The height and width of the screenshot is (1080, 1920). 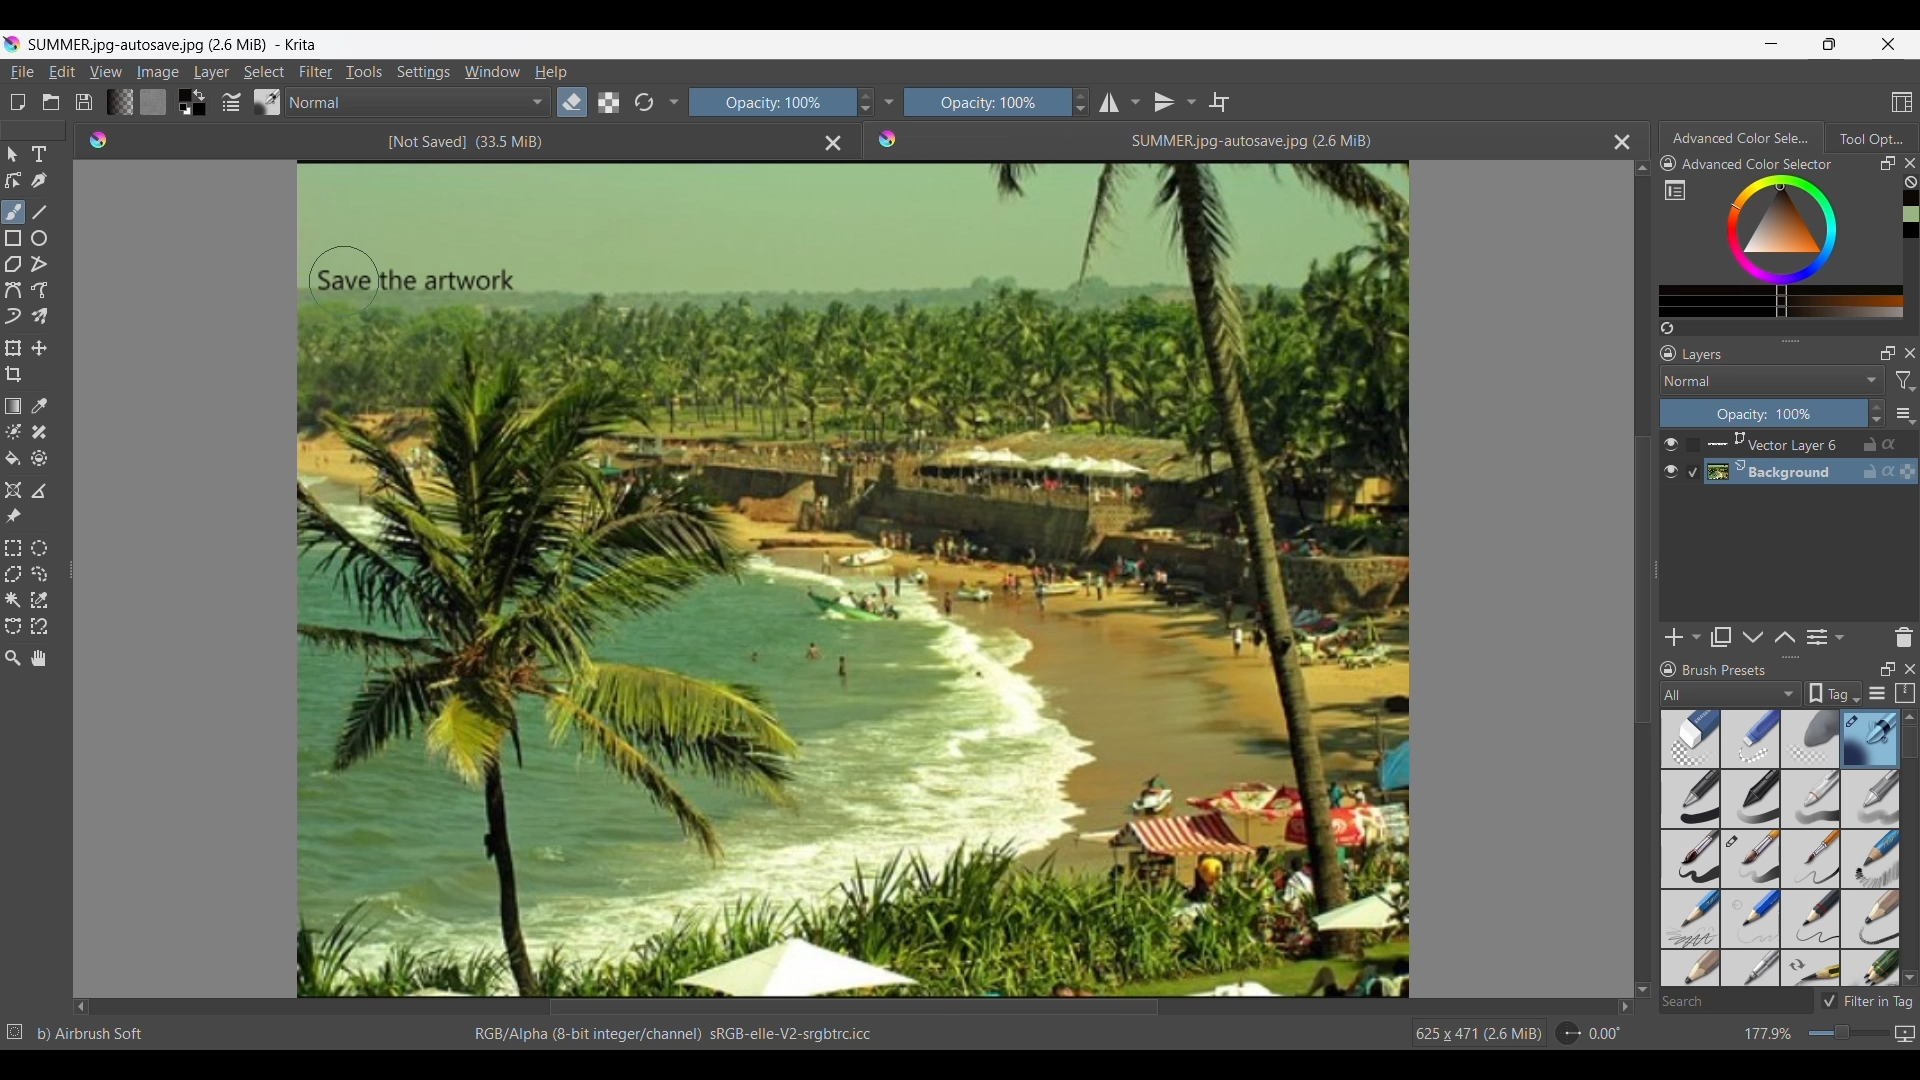 I want to click on Polygon tool, so click(x=14, y=264).